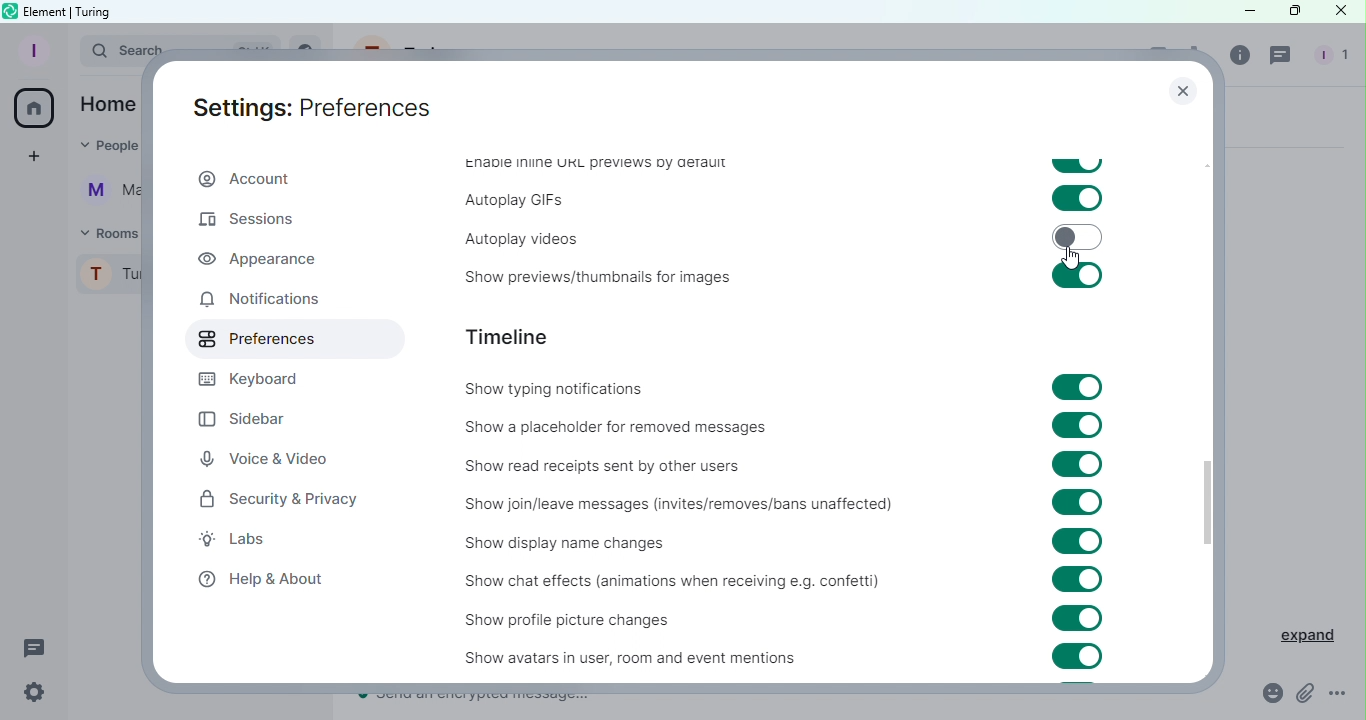 This screenshot has width=1366, height=720. Describe the element at coordinates (35, 646) in the screenshot. I see `Threads` at that location.